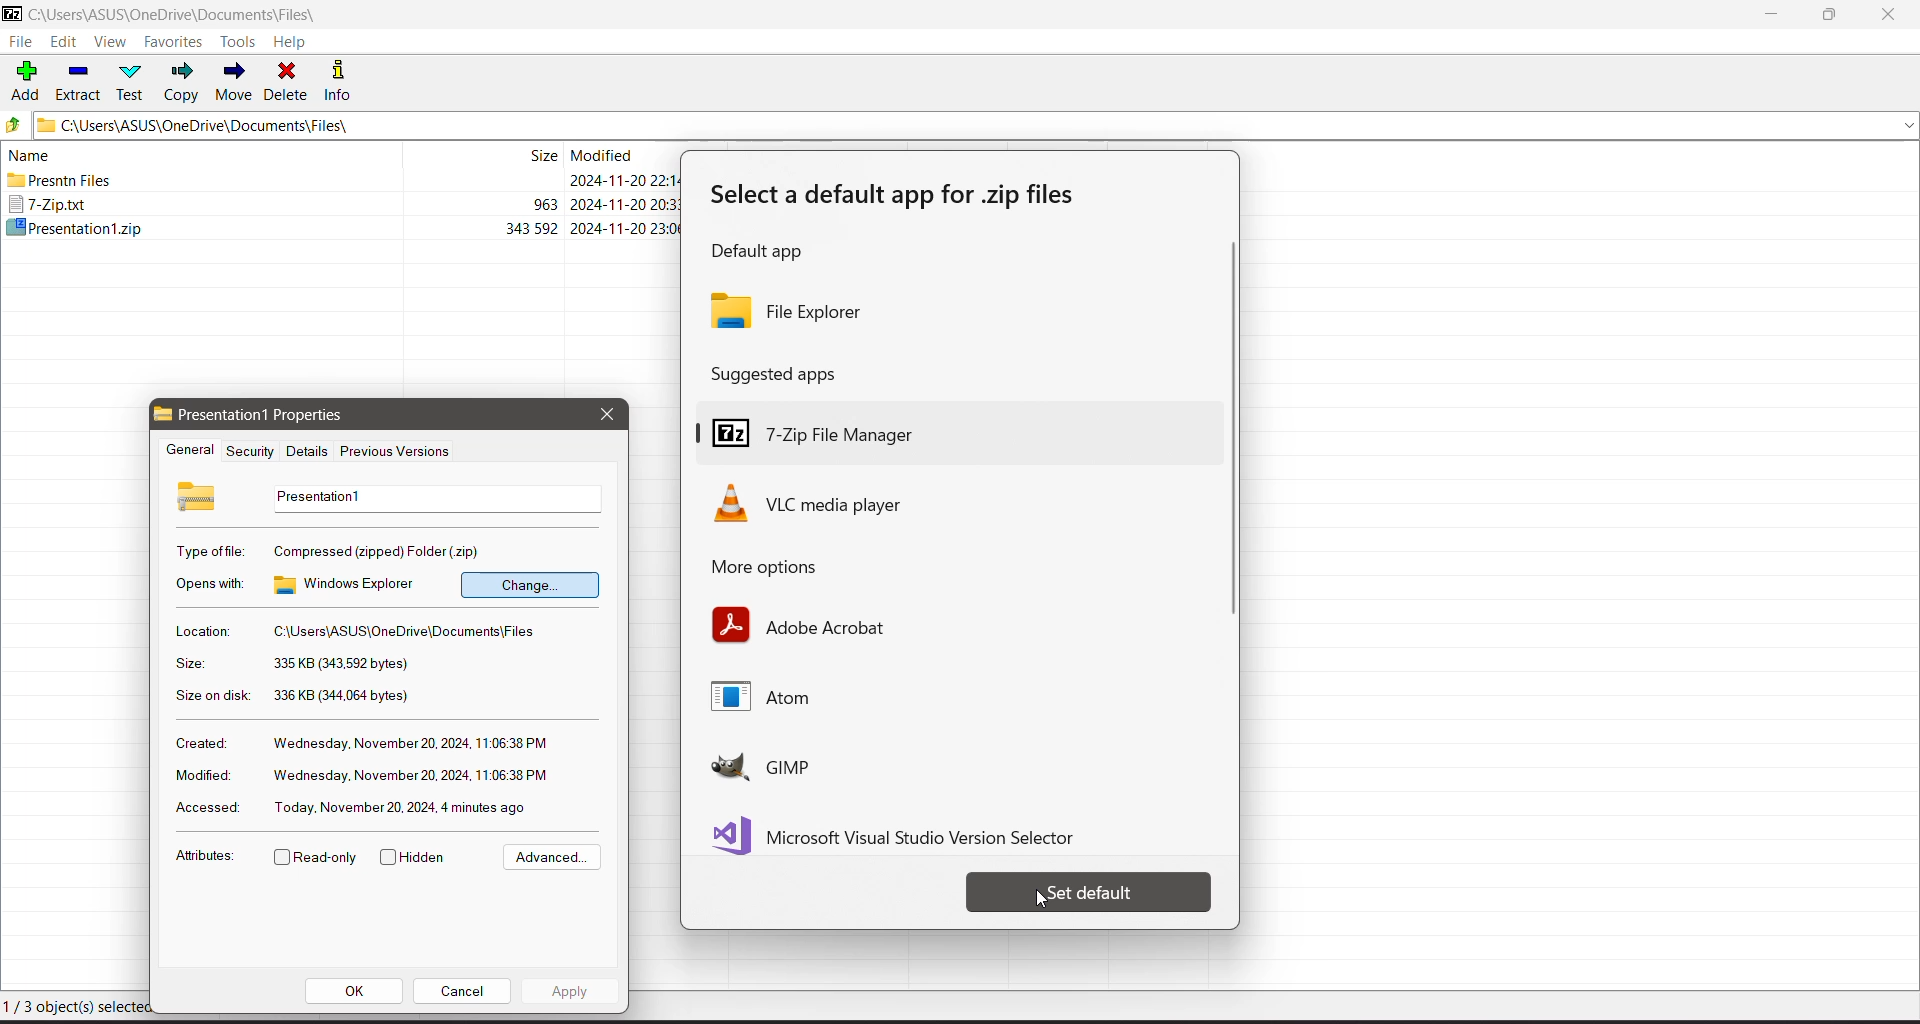 The width and height of the screenshot is (1920, 1024). I want to click on Microsoft Visual Studio Version Selector, so click(904, 832).